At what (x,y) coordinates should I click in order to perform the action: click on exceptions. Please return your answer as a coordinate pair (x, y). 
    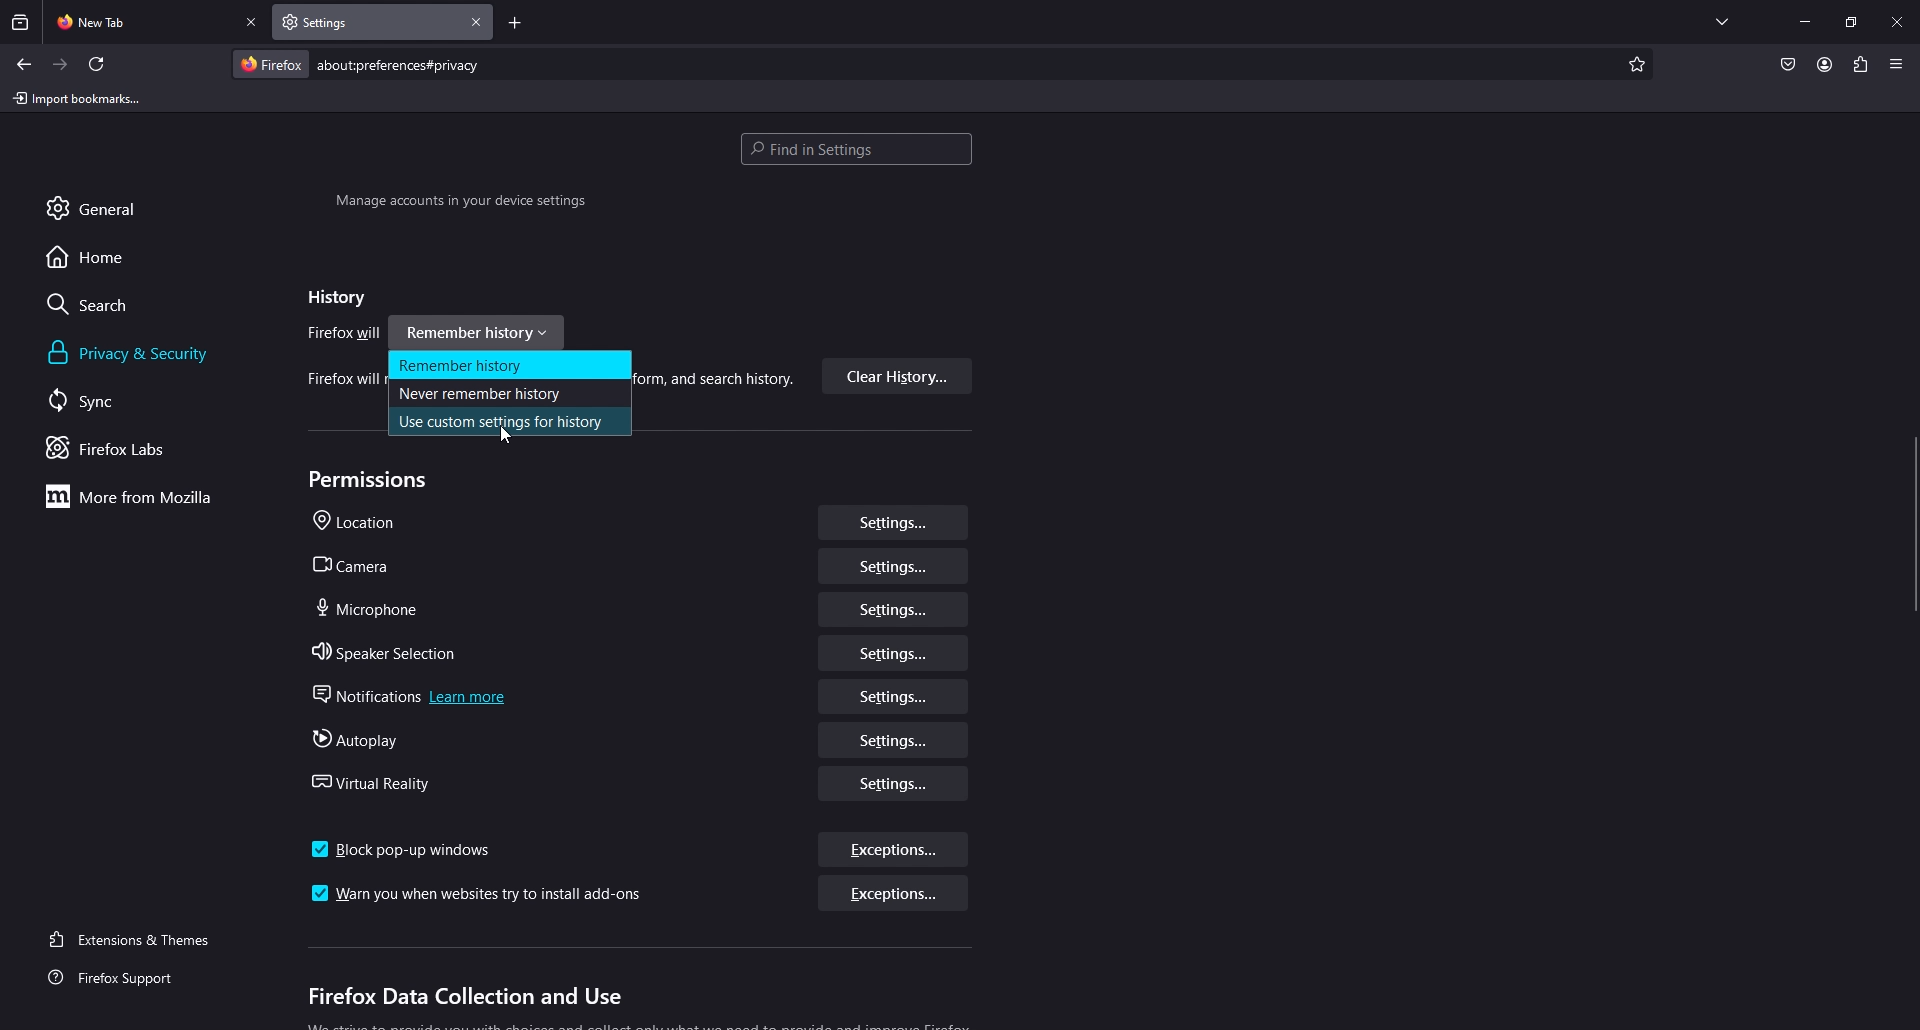
    Looking at the image, I should click on (896, 852).